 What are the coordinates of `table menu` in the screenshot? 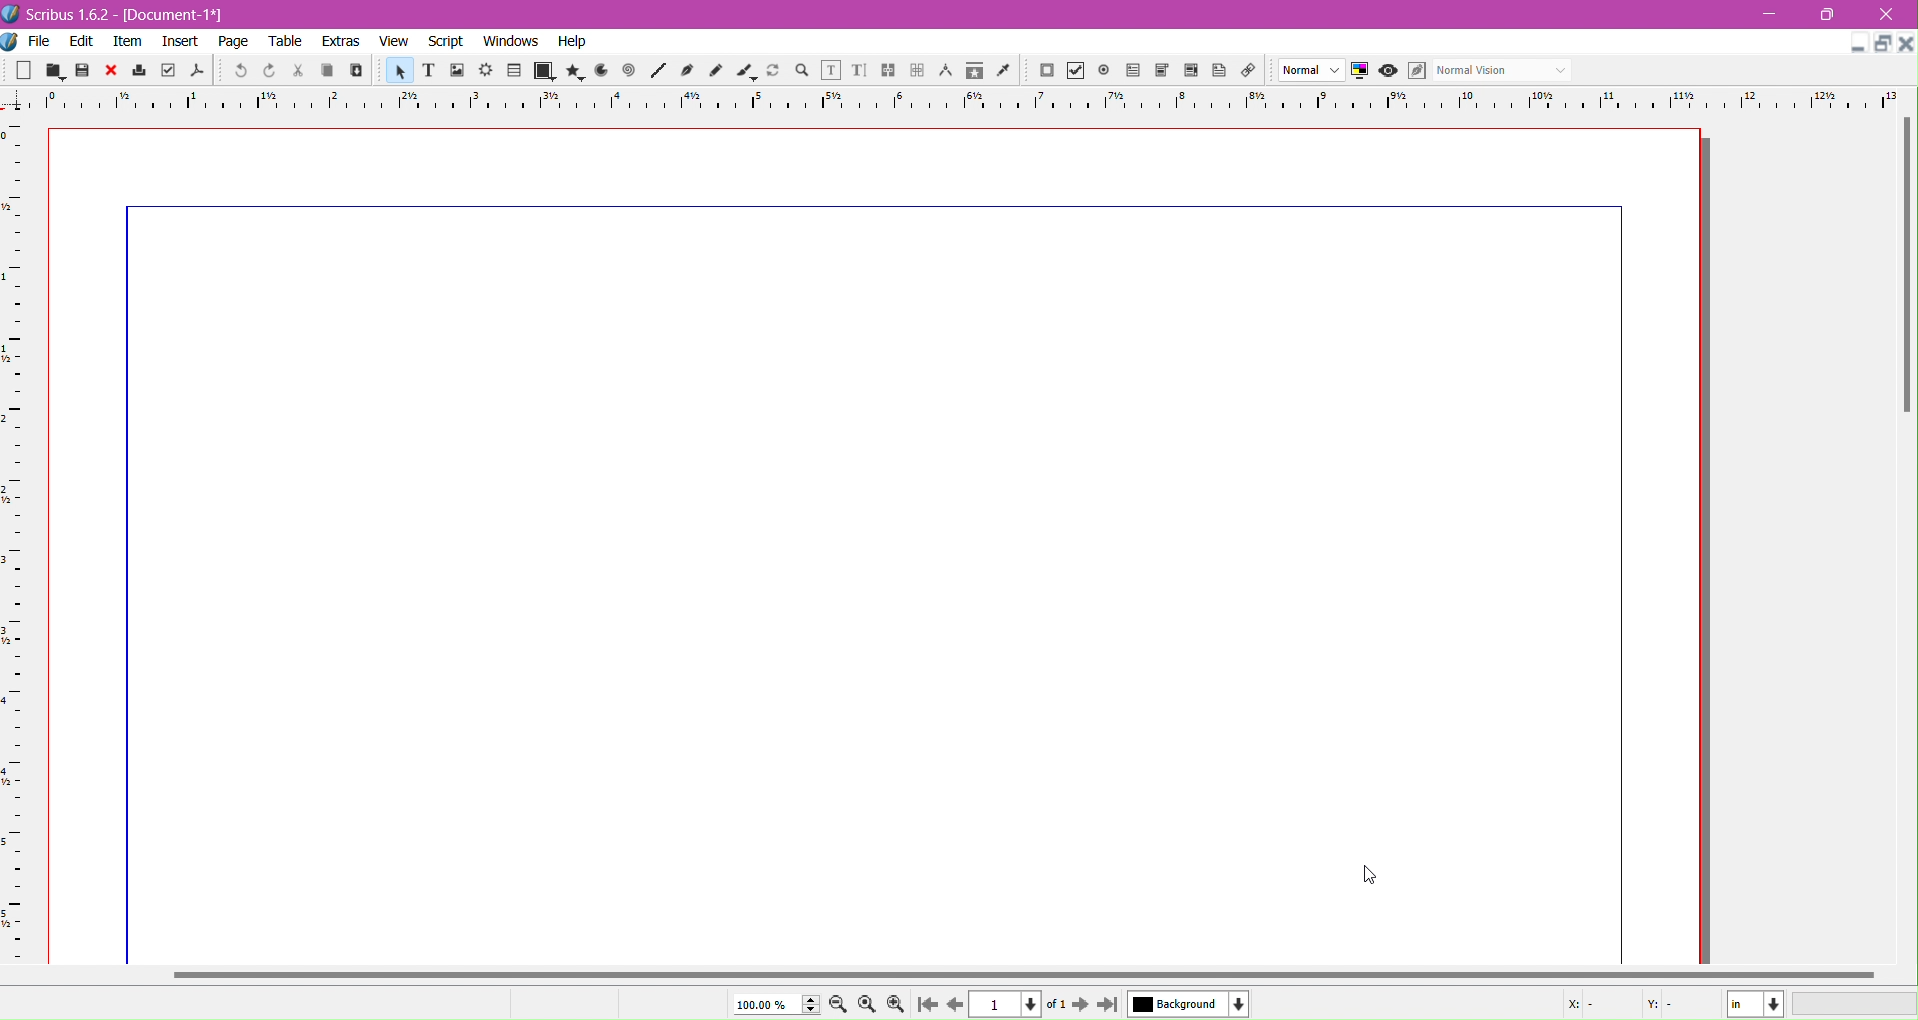 It's located at (286, 42).